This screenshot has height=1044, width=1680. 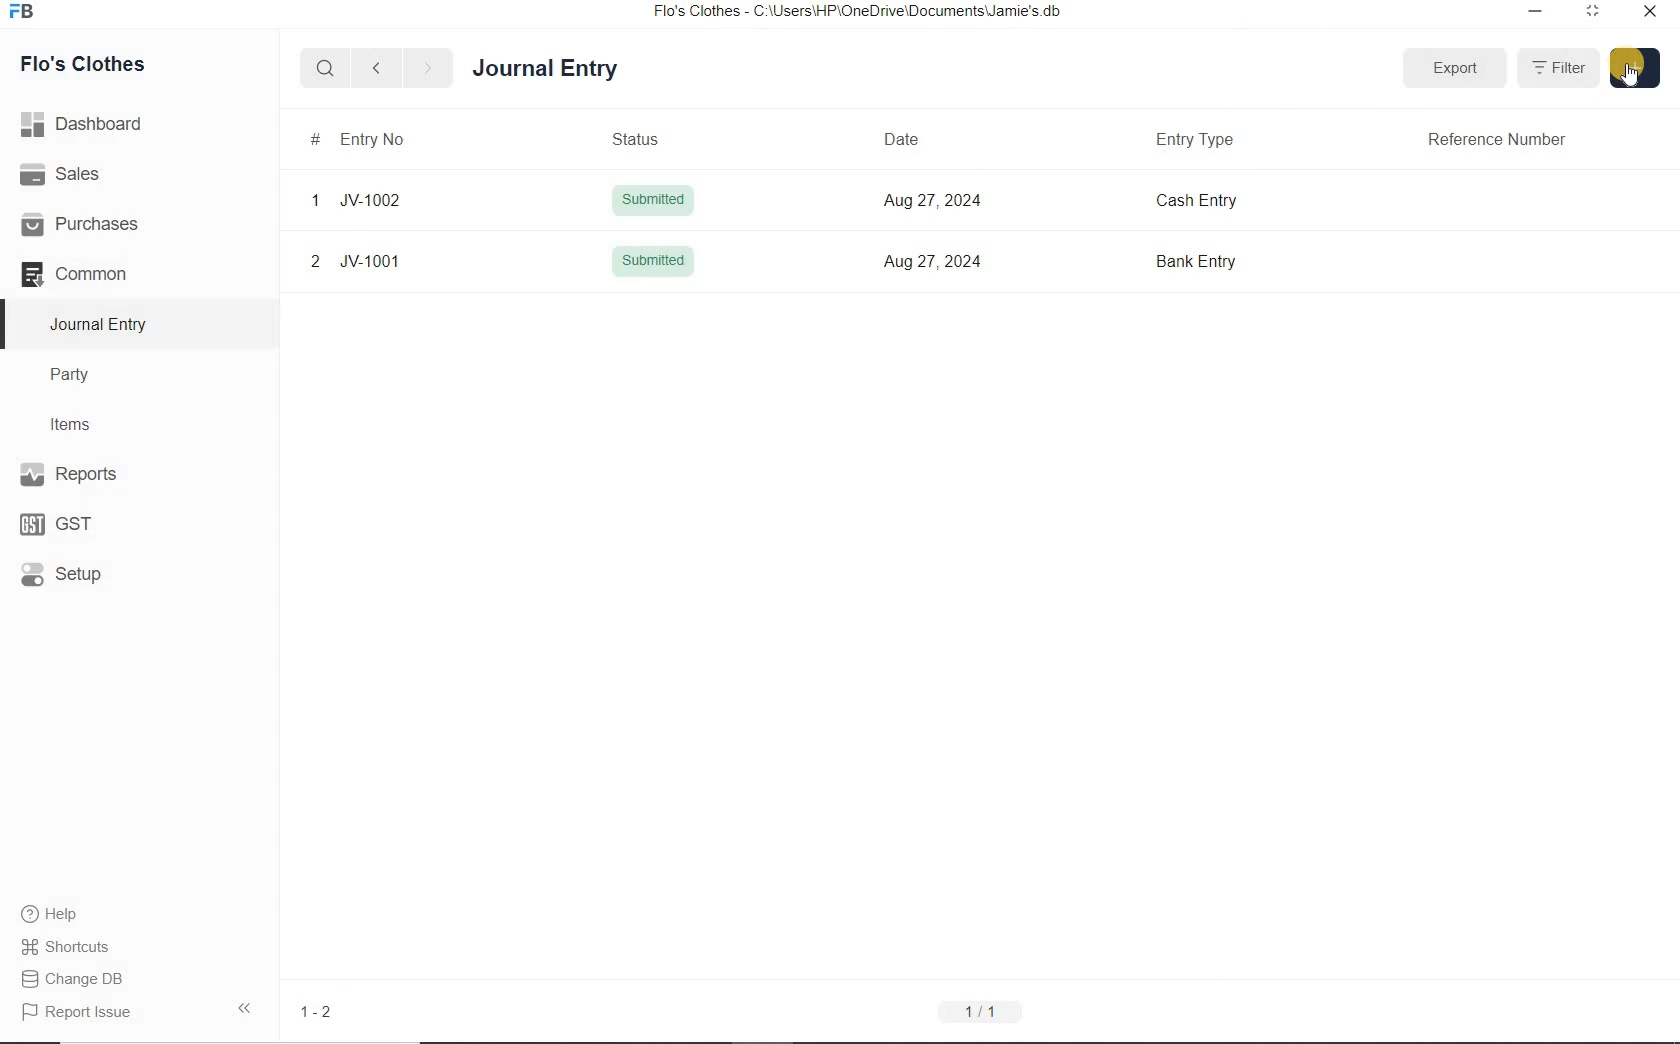 What do you see at coordinates (376, 67) in the screenshot?
I see `back` at bounding box center [376, 67].